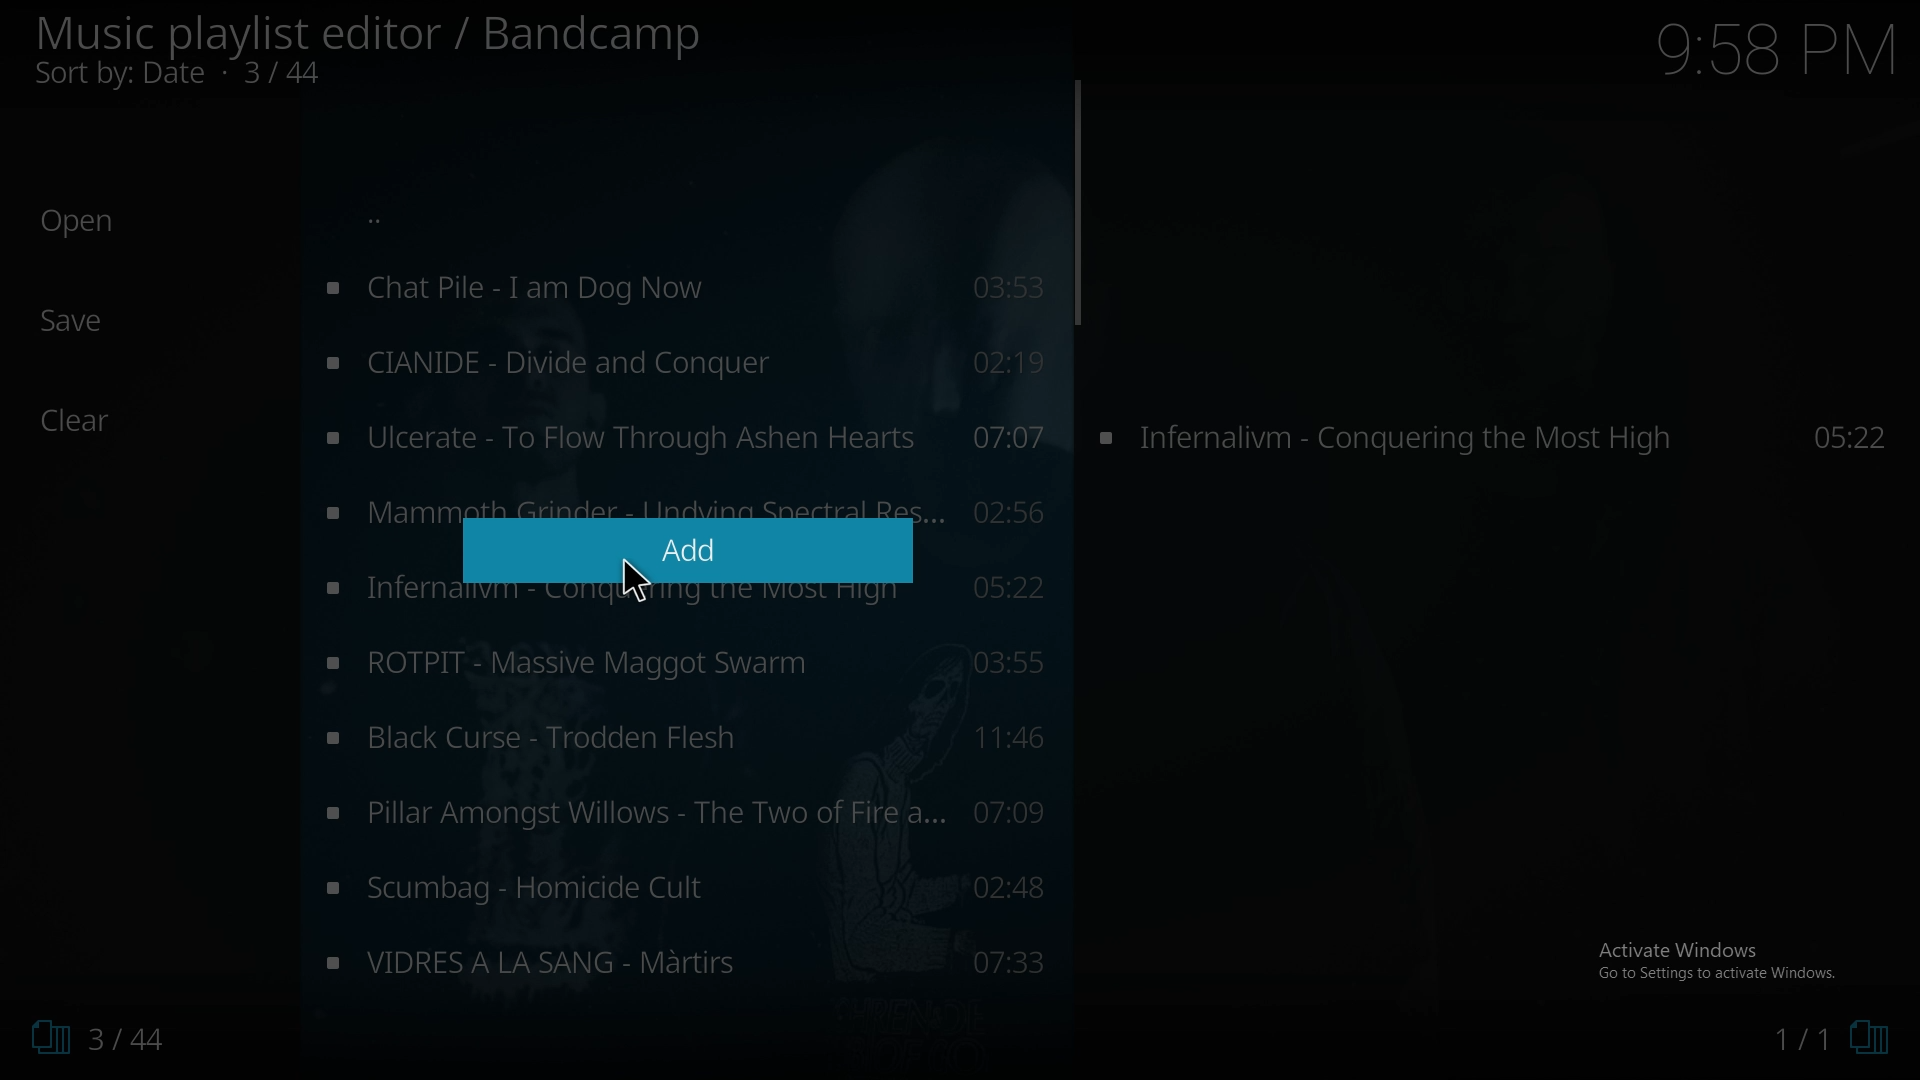 This screenshot has width=1920, height=1080. I want to click on music, so click(687, 812).